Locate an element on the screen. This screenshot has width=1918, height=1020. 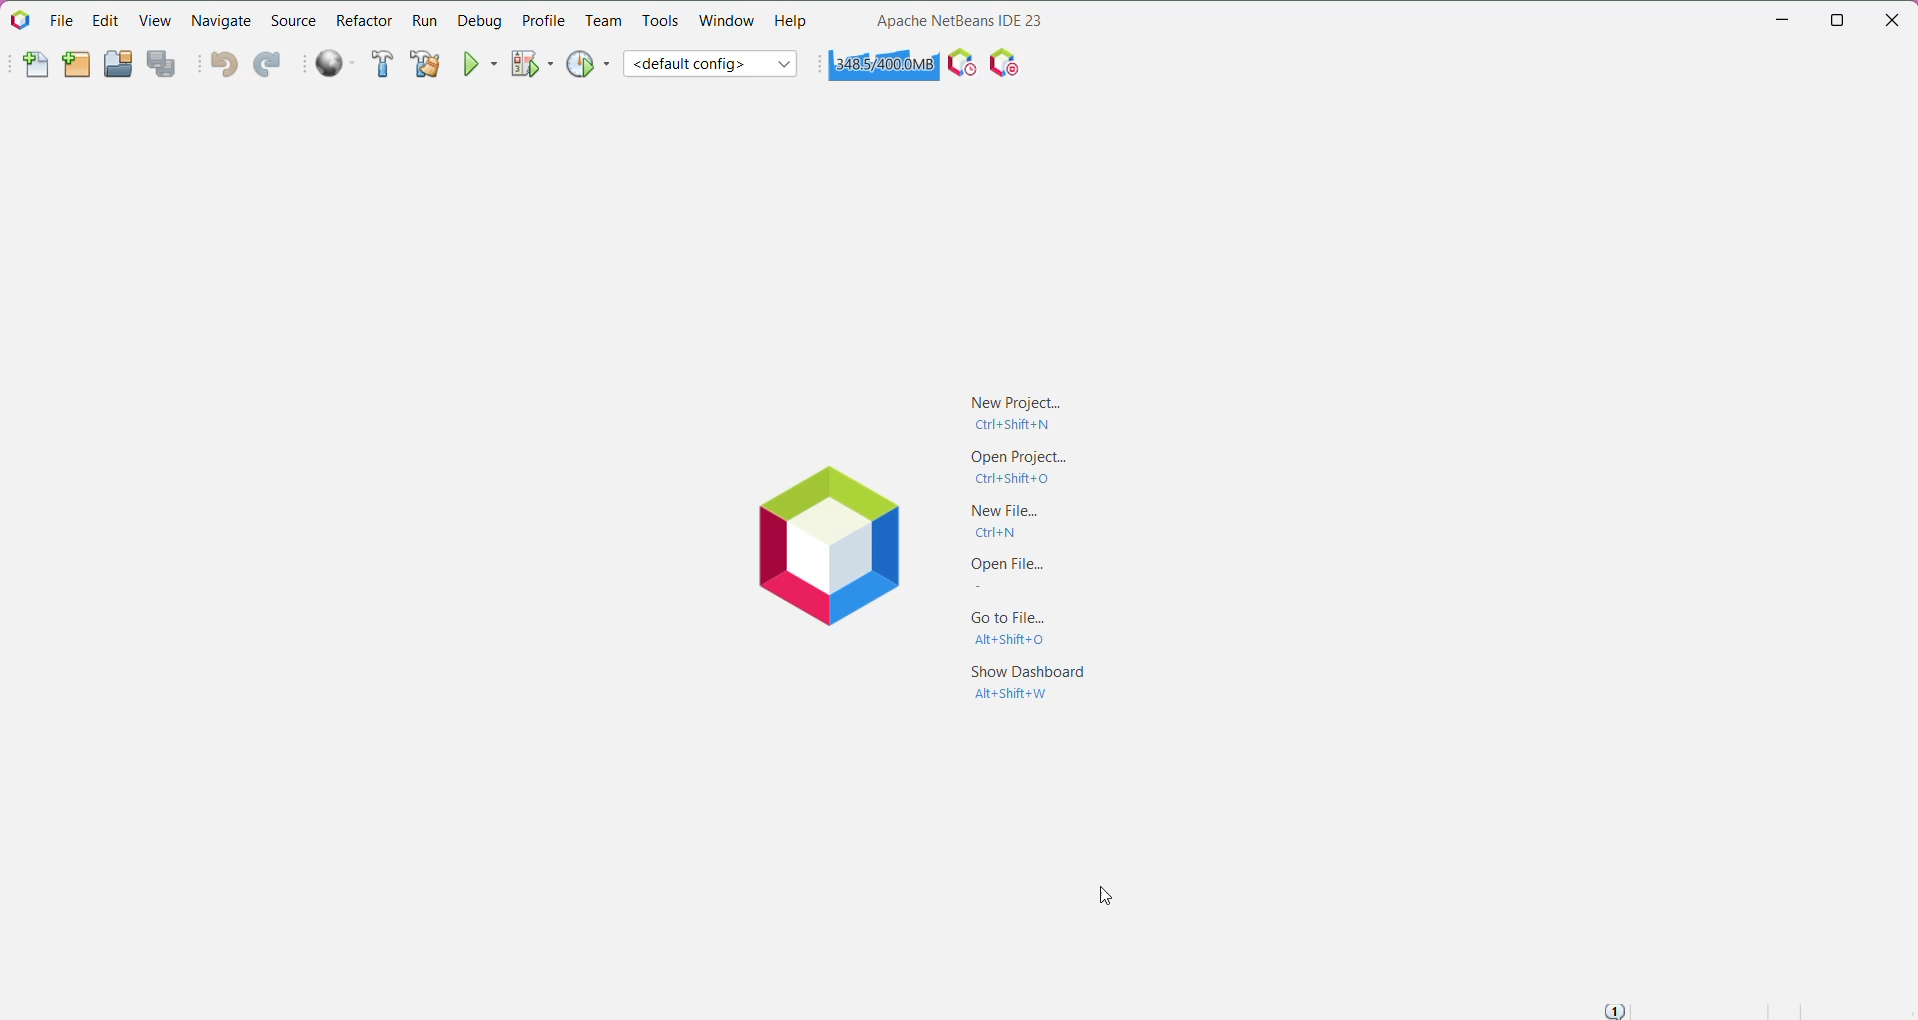
Go to File is located at coordinates (1014, 629).